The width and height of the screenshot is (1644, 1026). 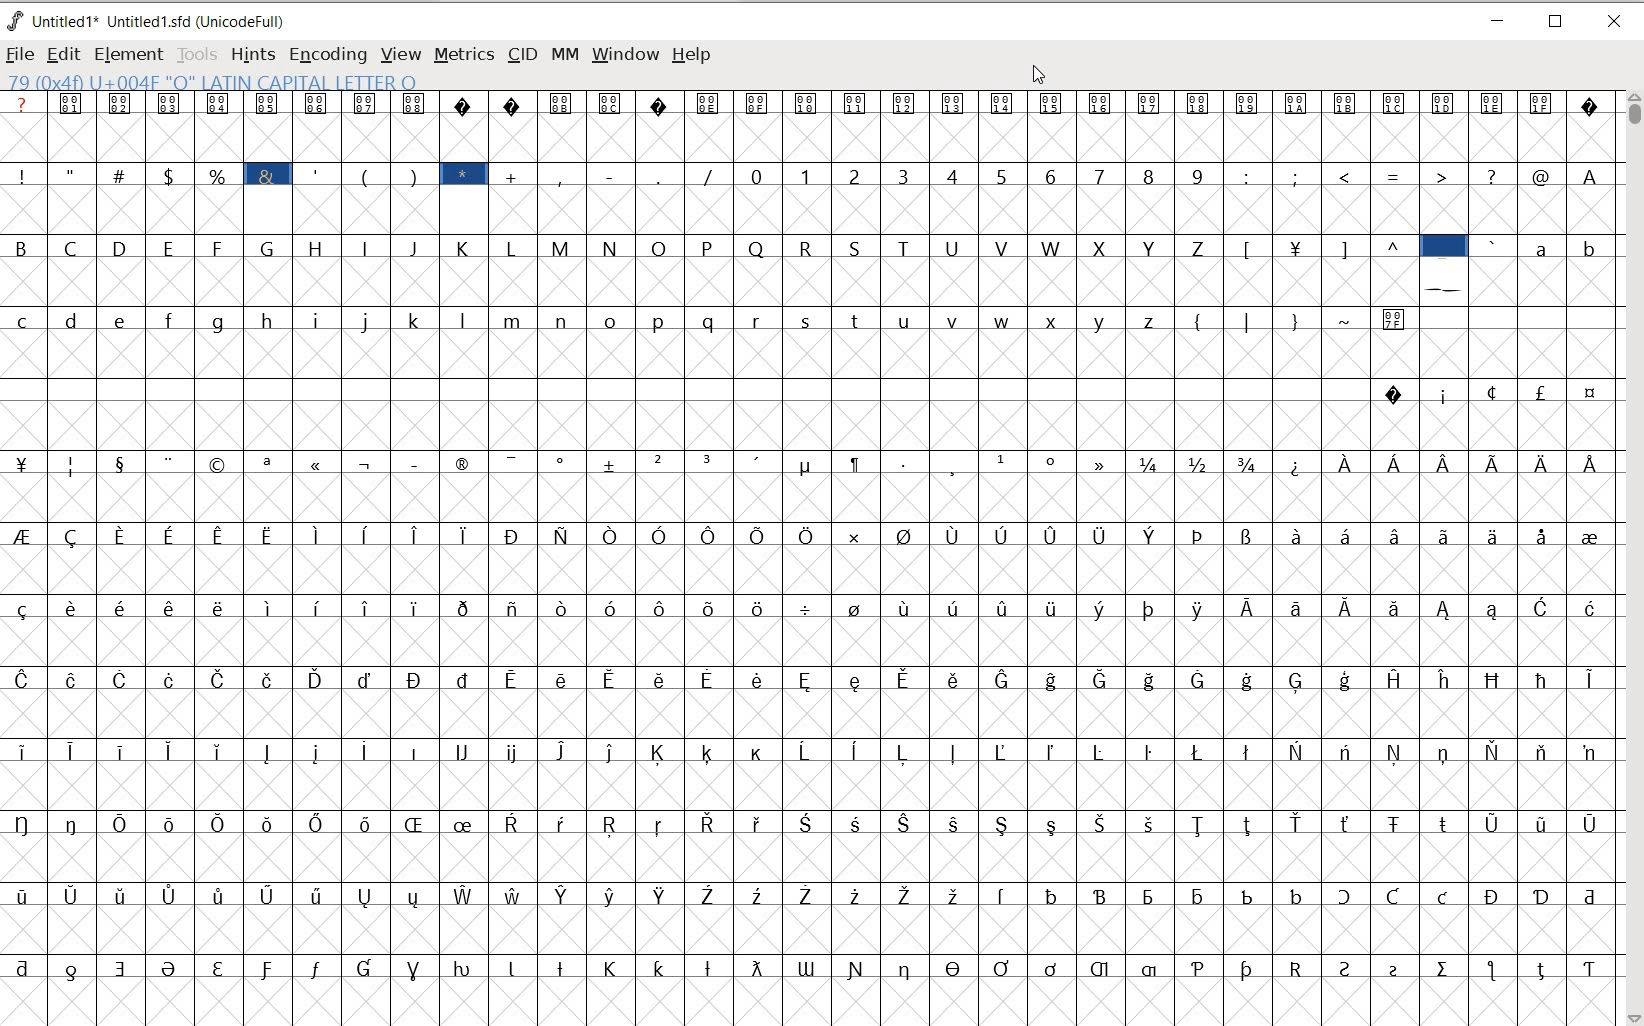 I want to click on CID, so click(x=522, y=56).